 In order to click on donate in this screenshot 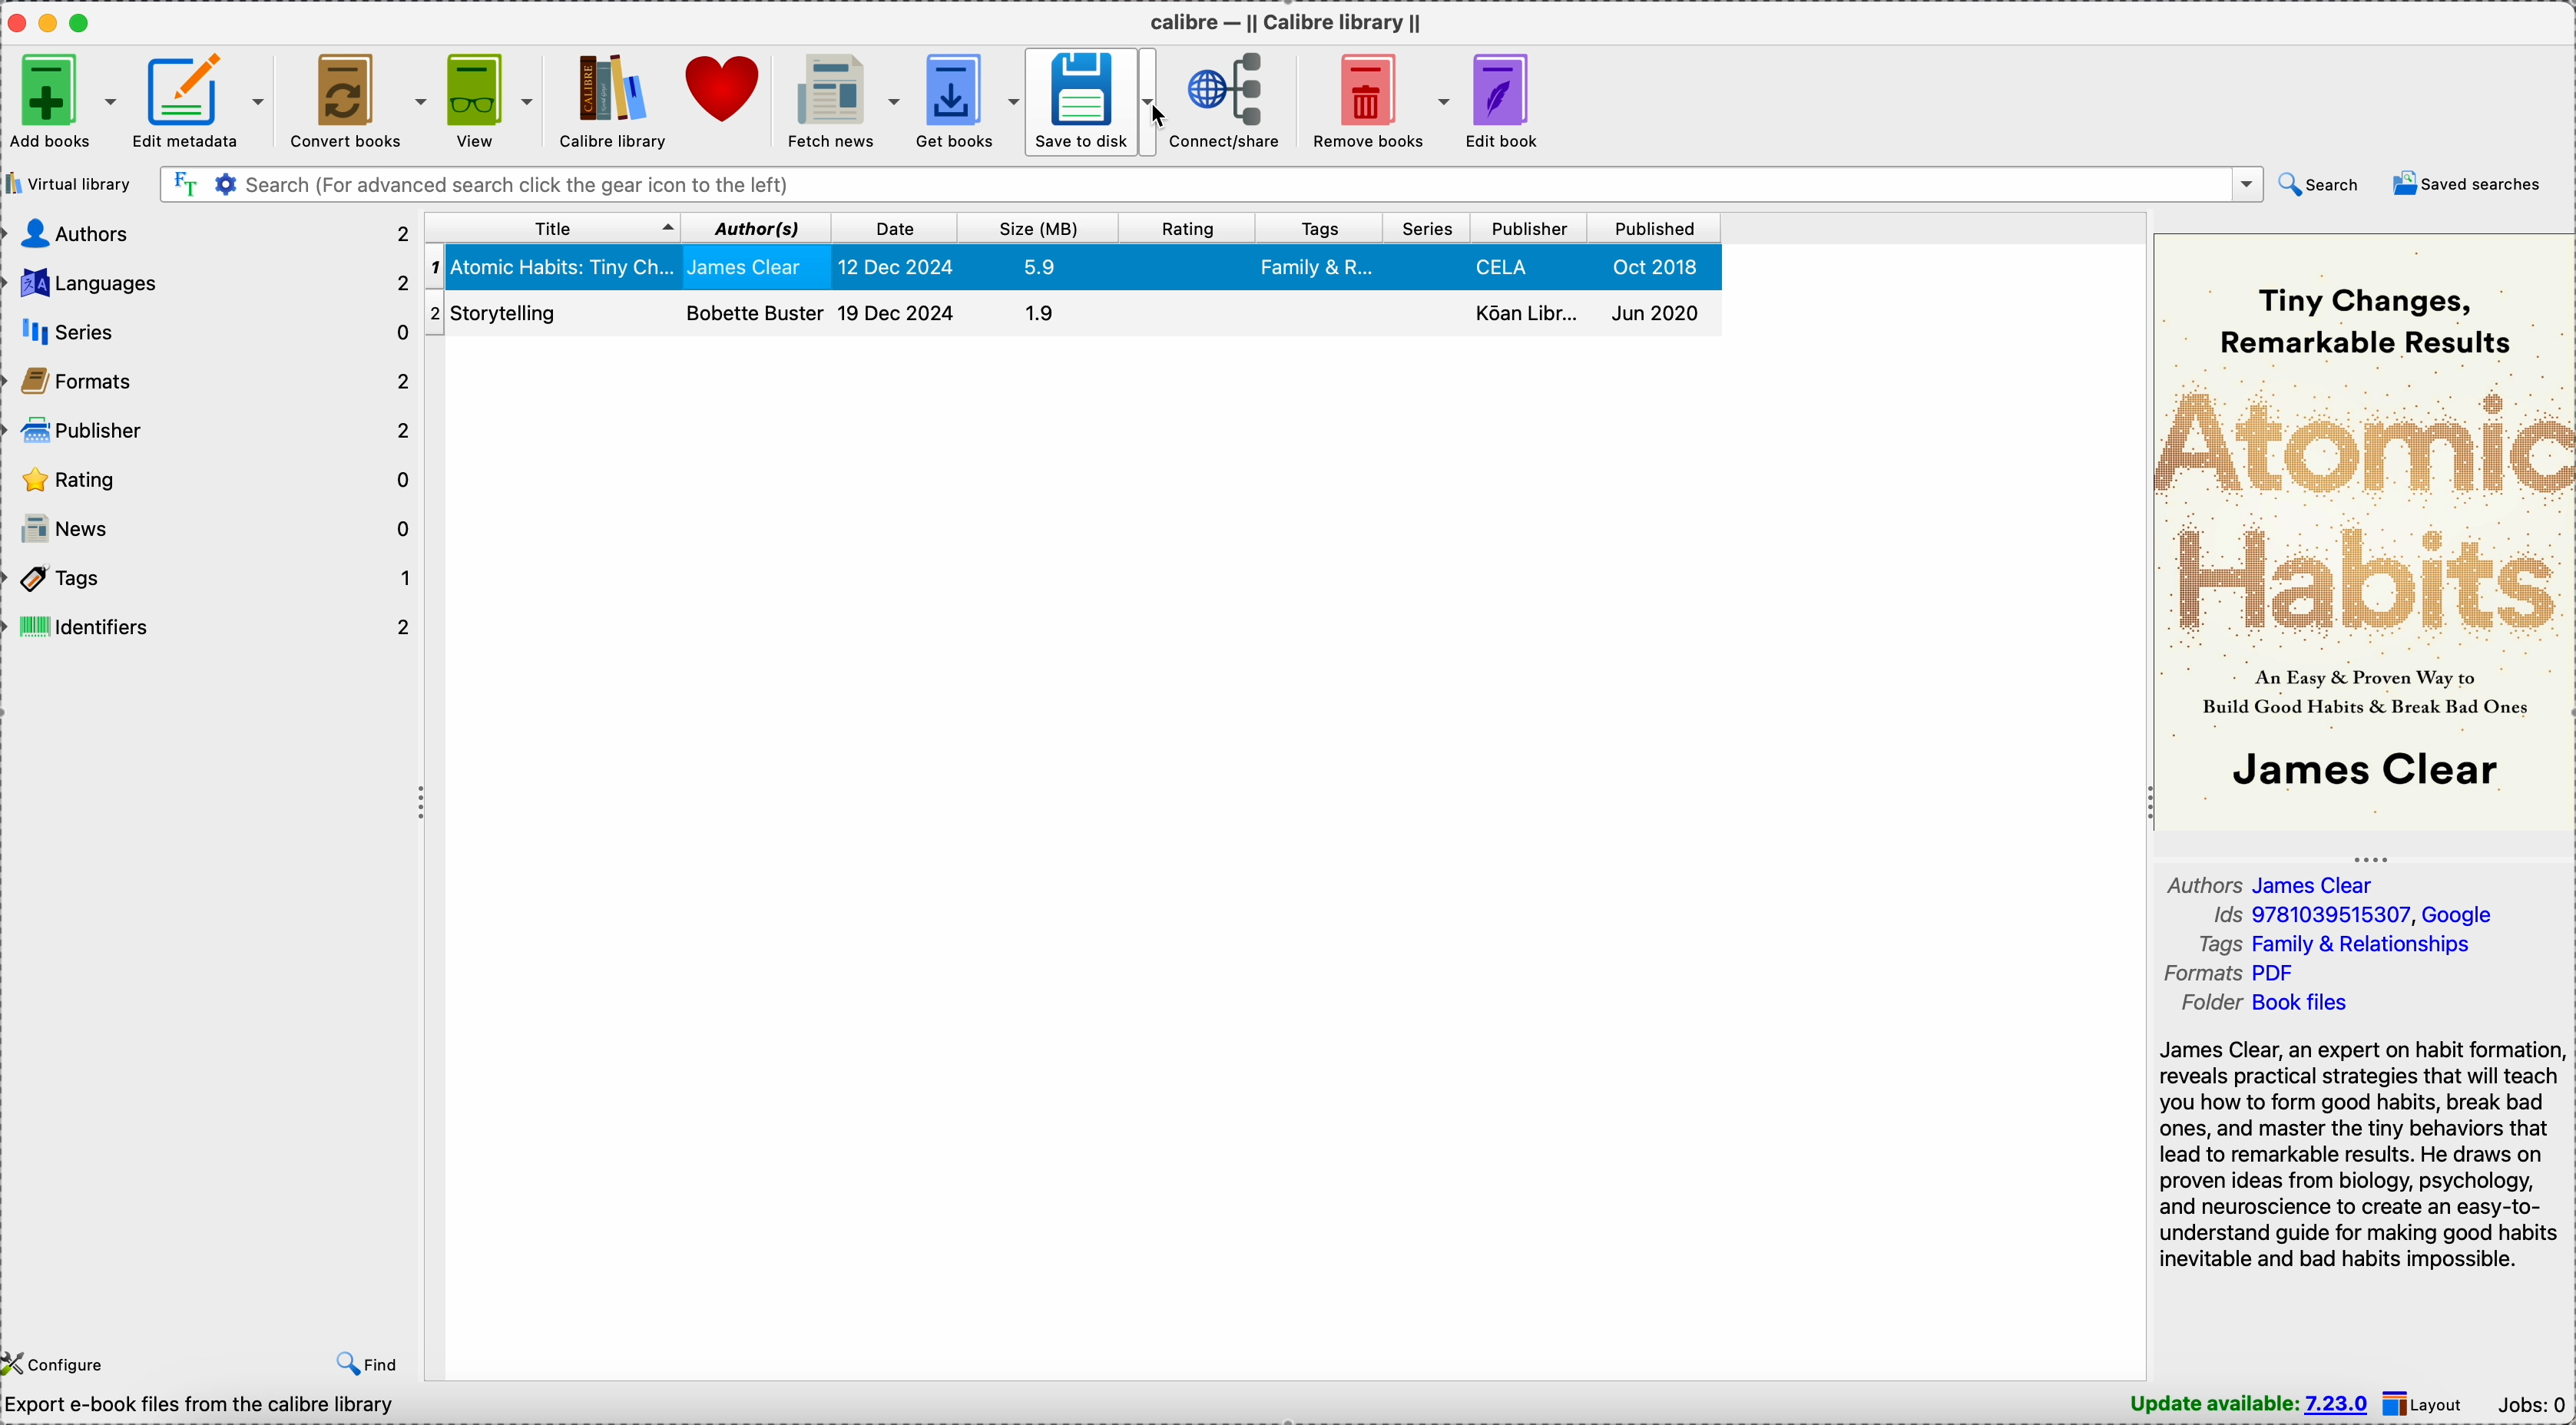, I will do `click(724, 89)`.